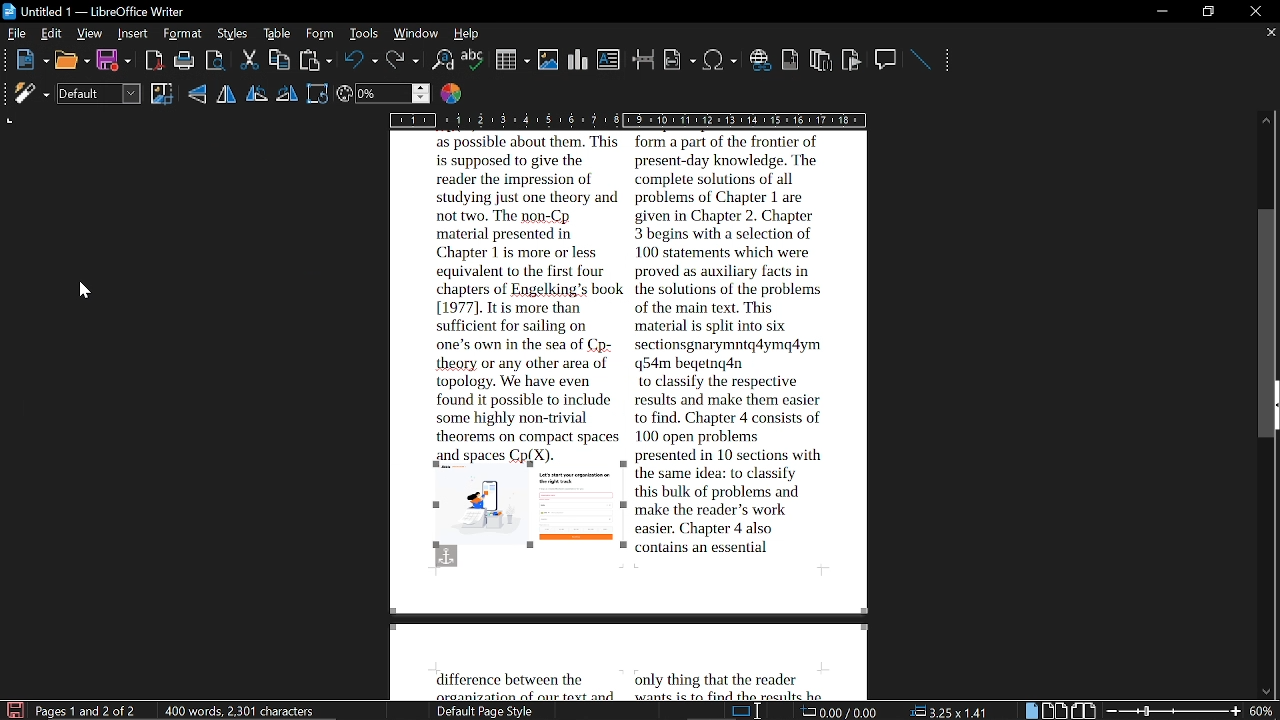 Image resolution: width=1280 pixels, height=720 pixels. I want to click on insert page break, so click(644, 59).